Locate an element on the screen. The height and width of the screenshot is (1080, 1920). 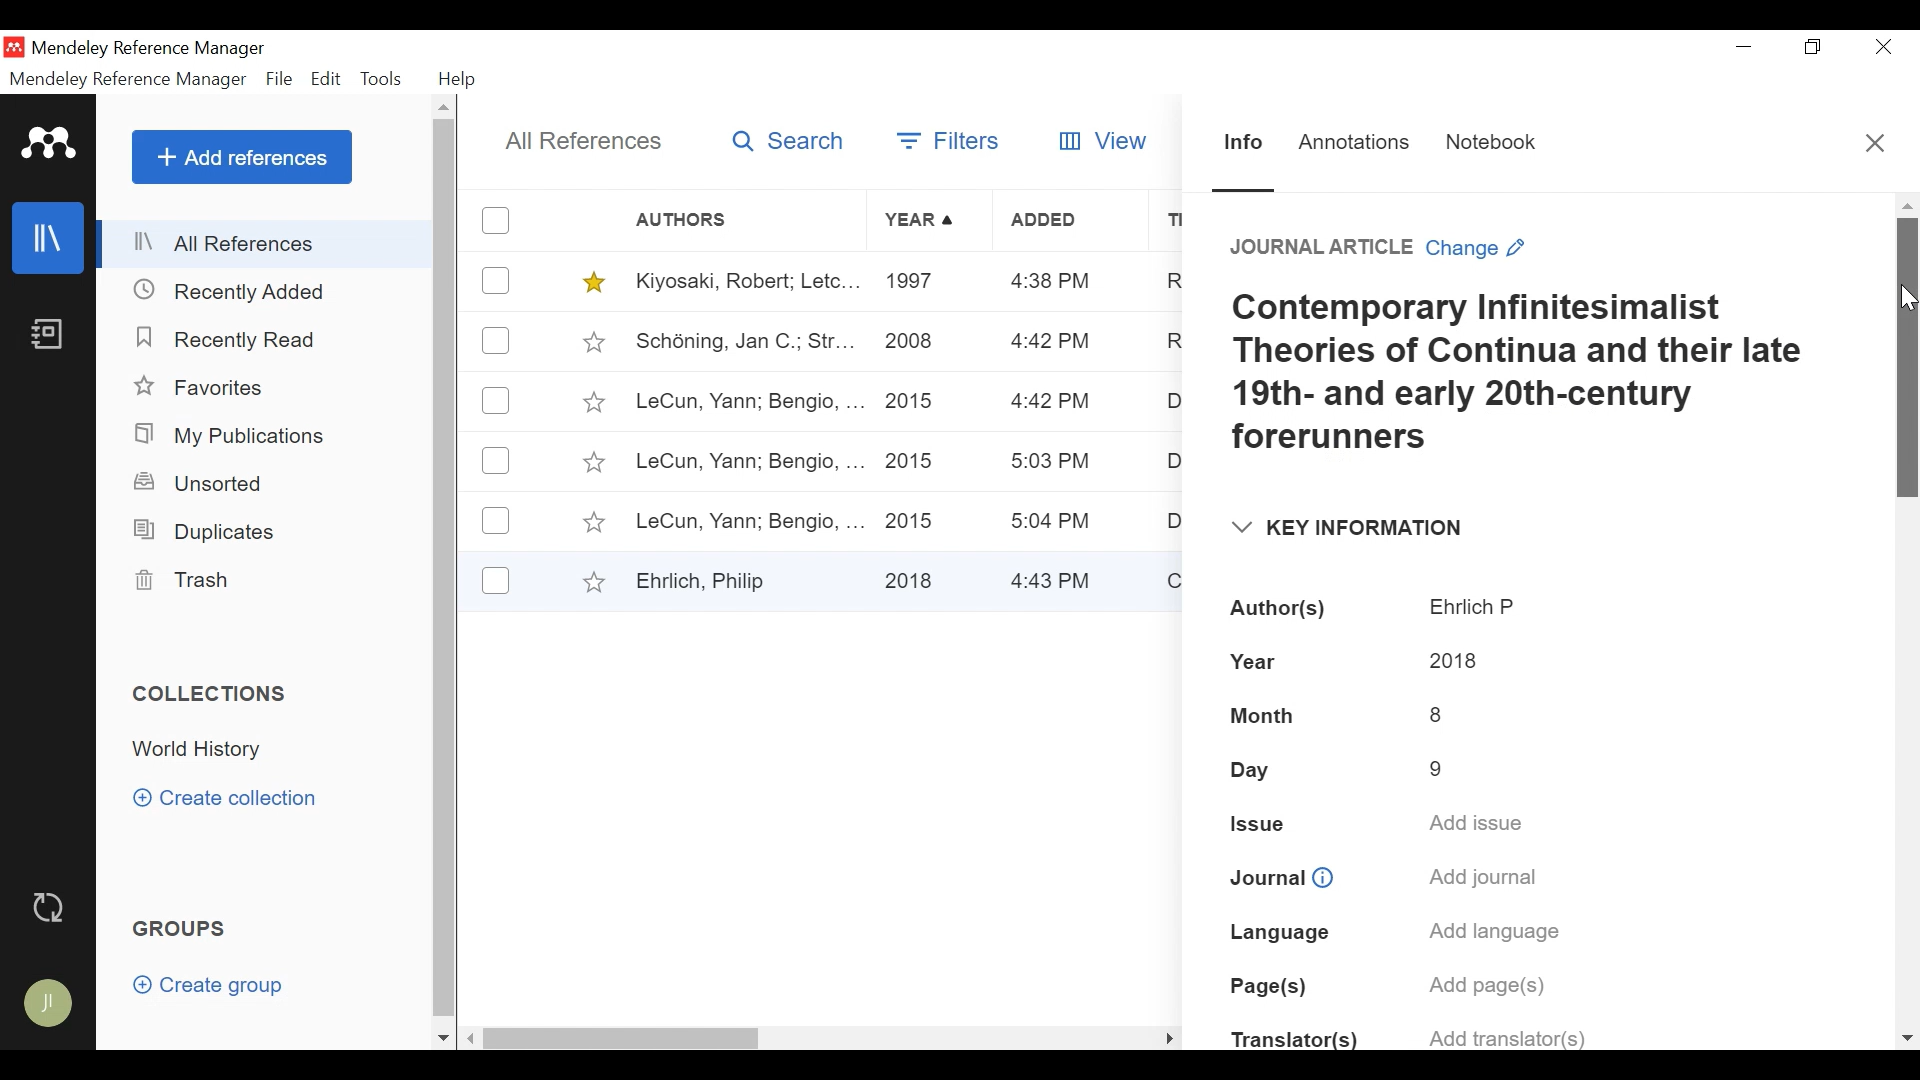
Change is located at coordinates (1483, 249).